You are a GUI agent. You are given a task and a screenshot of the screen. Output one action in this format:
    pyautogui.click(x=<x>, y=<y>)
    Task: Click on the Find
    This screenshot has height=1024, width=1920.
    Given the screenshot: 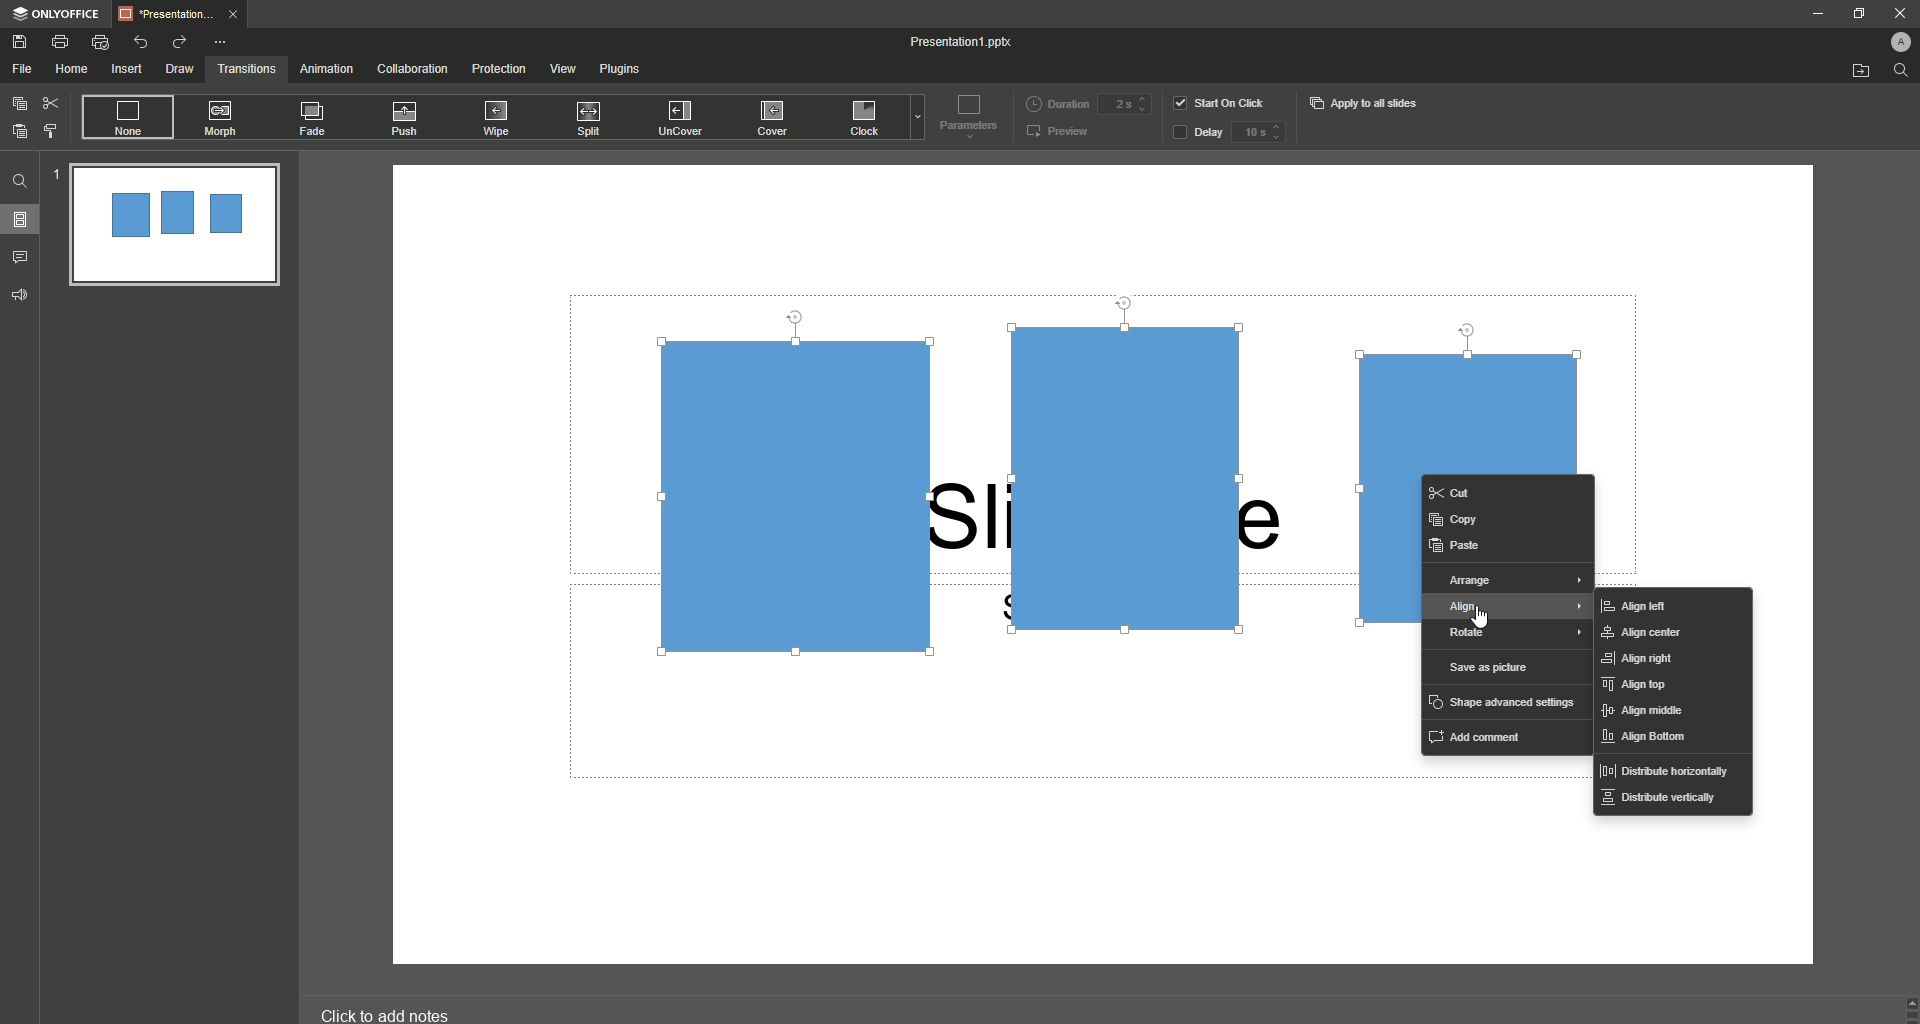 What is the action you would take?
    pyautogui.click(x=20, y=181)
    